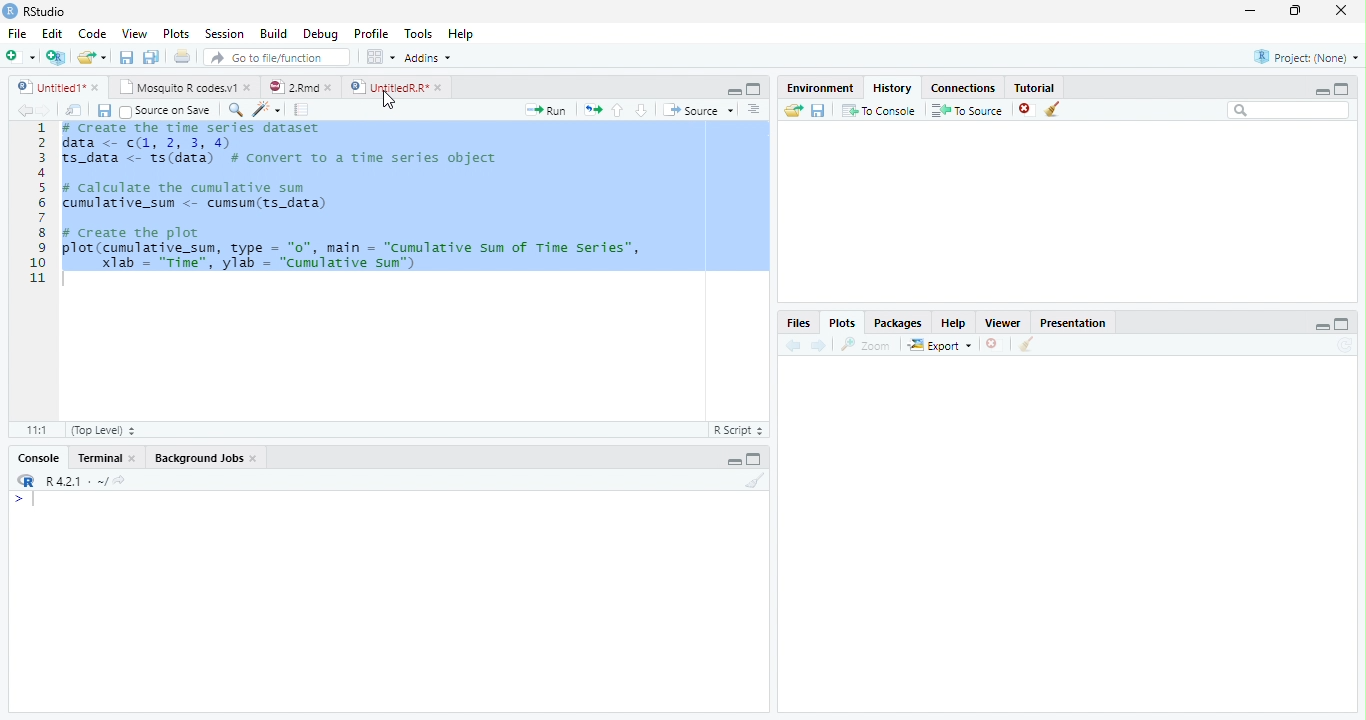 This screenshot has width=1366, height=720. I want to click on Edit, so click(55, 36).